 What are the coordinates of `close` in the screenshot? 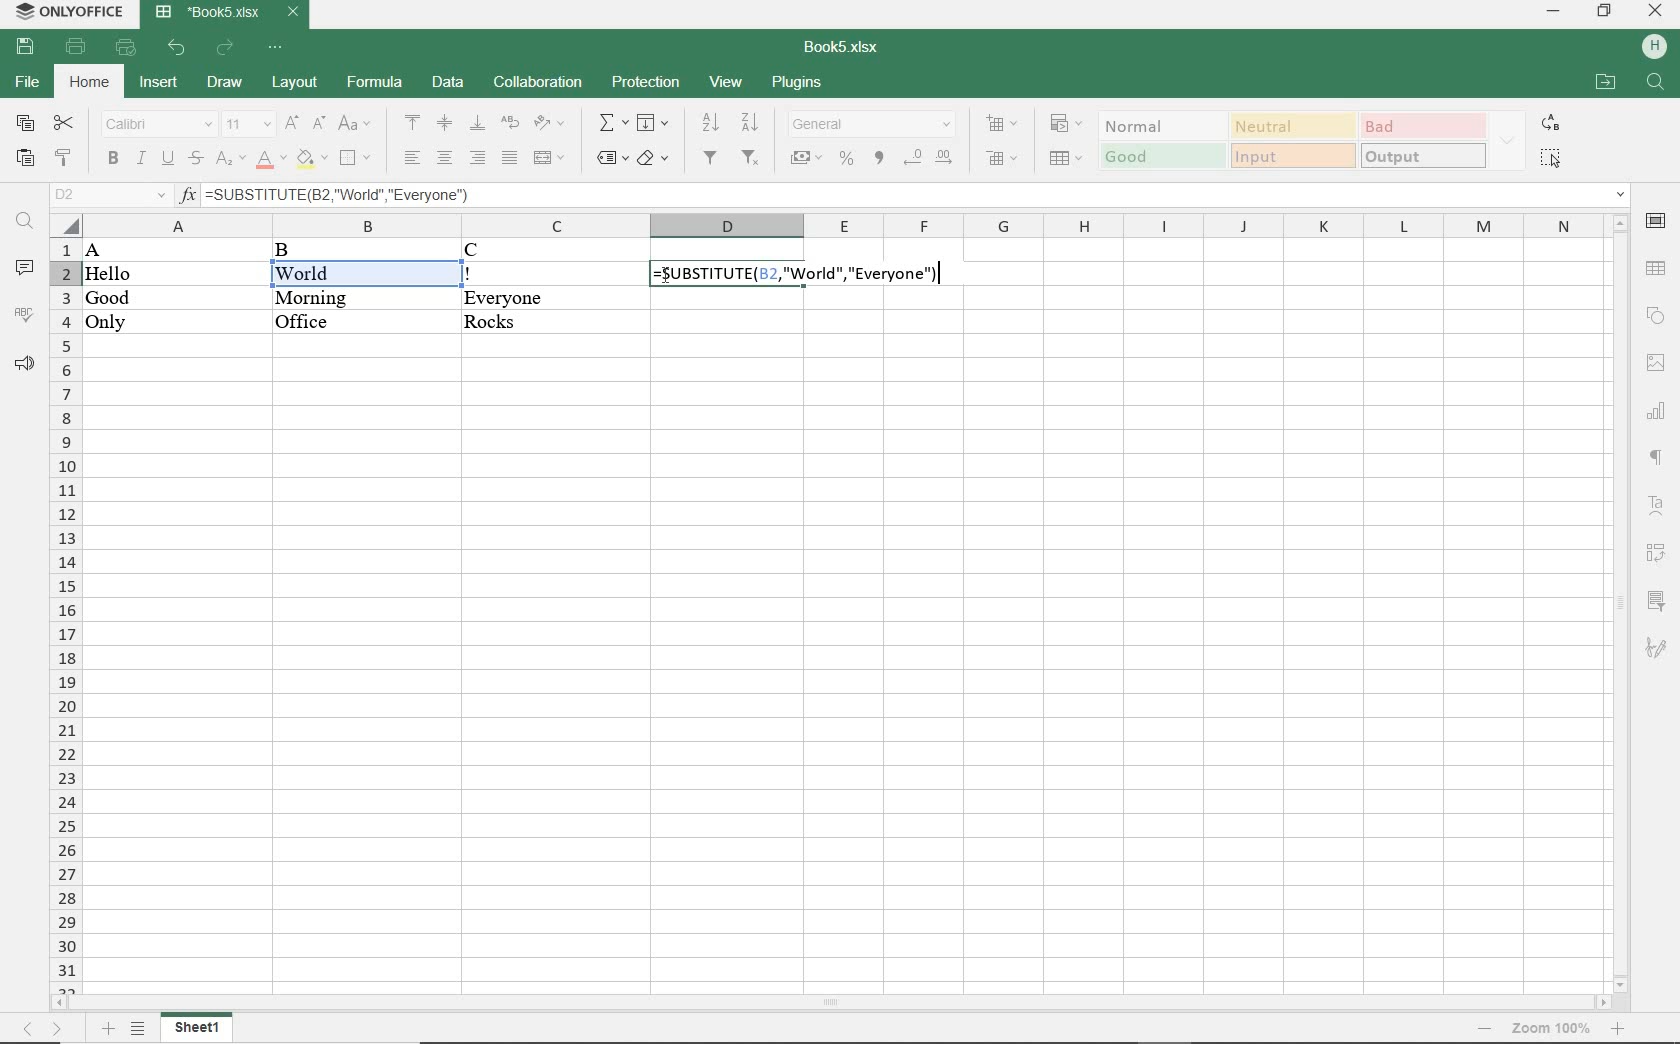 It's located at (1654, 13).